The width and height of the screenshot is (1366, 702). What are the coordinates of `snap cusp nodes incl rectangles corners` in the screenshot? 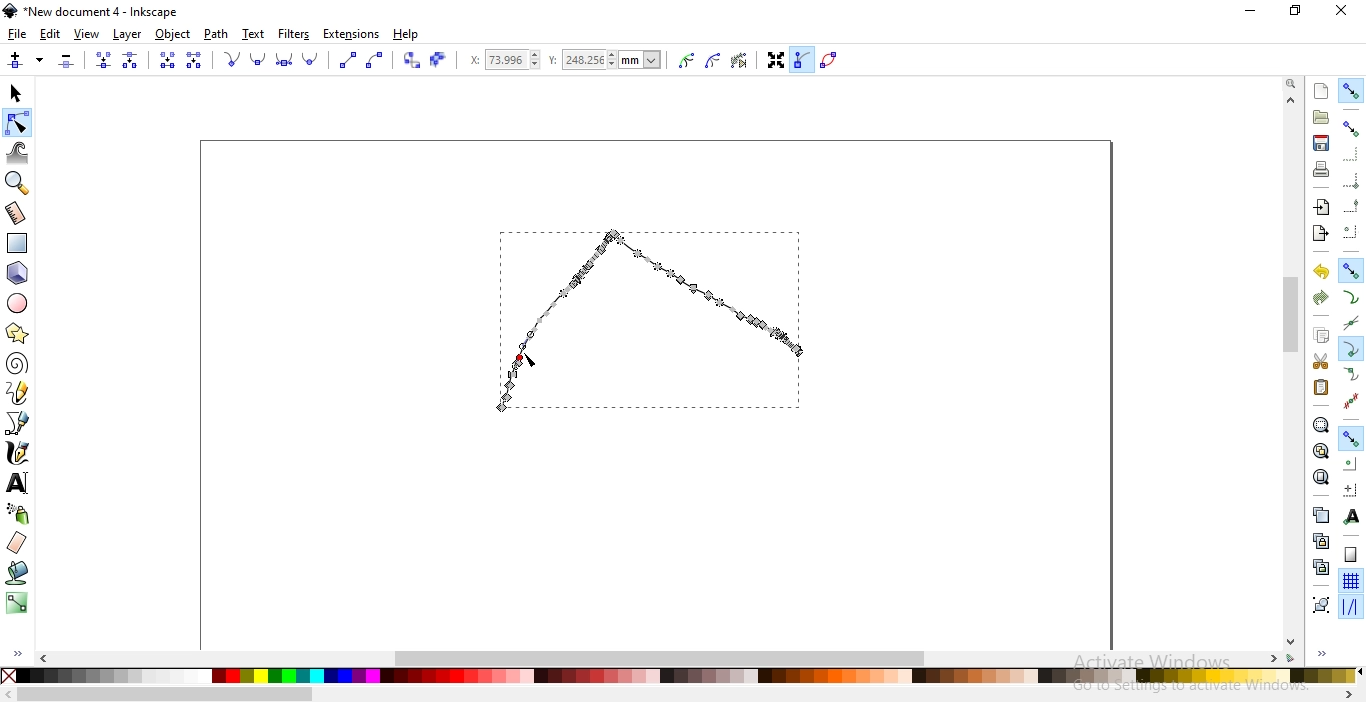 It's located at (1350, 349).